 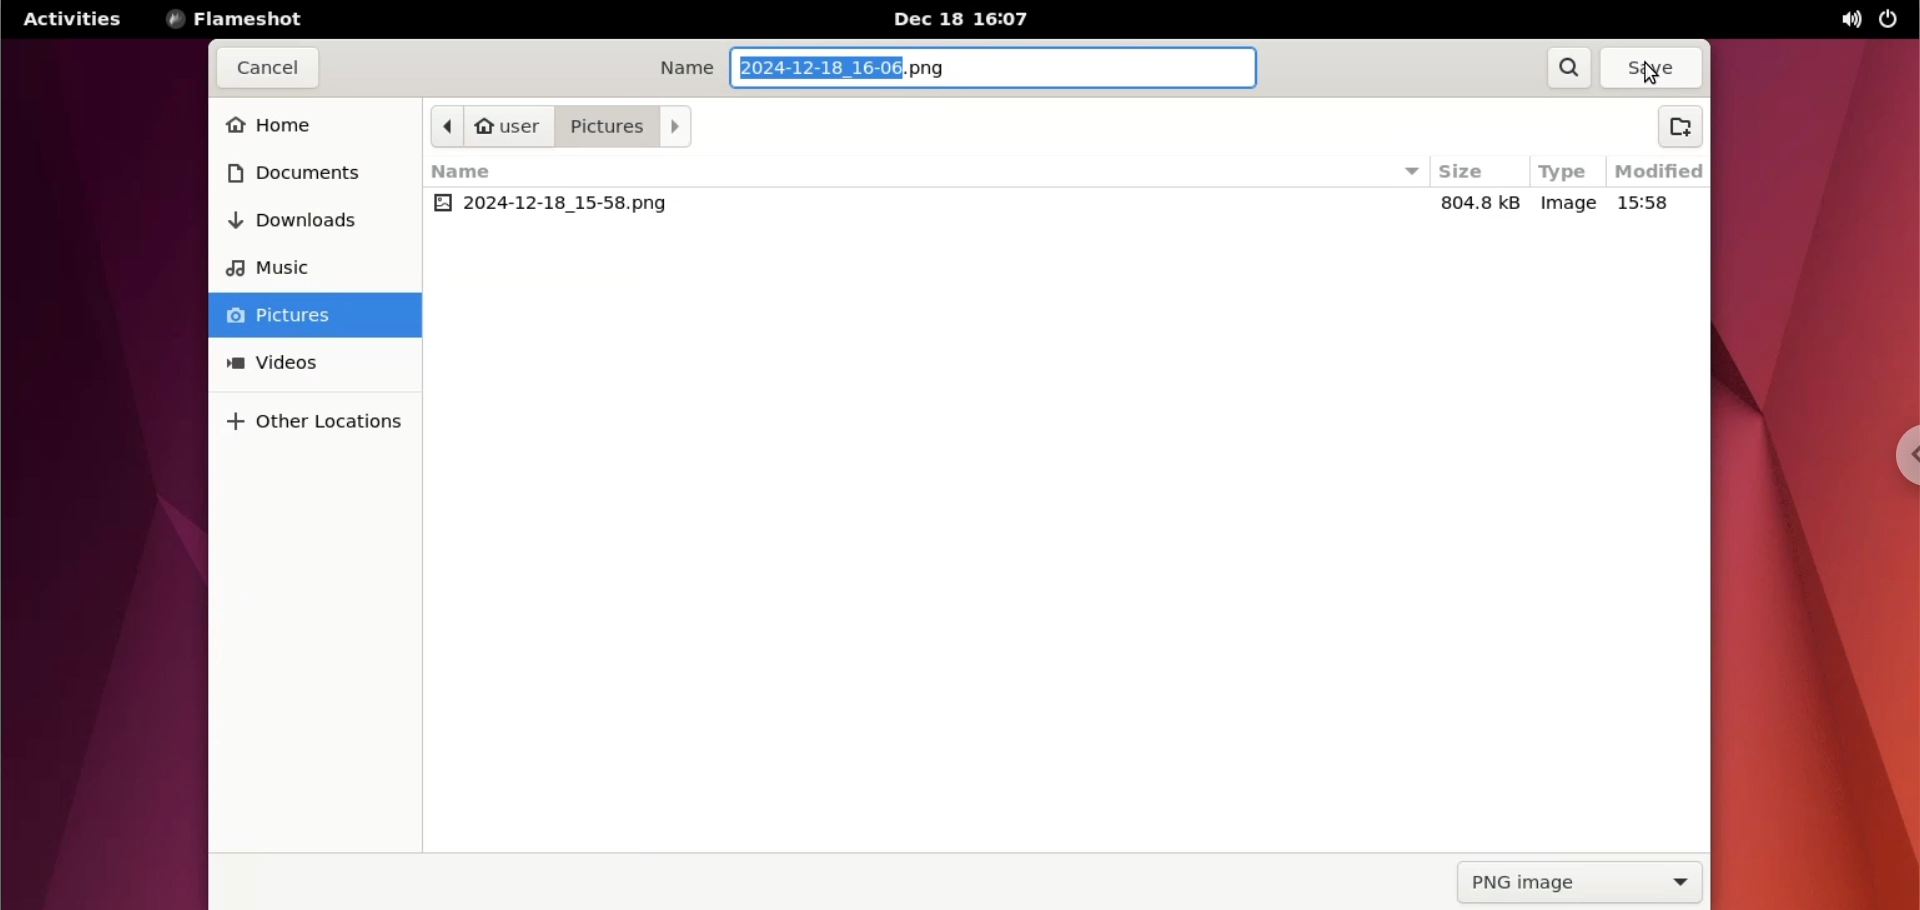 What do you see at coordinates (679, 129) in the screenshot?
I see `move next` at bounding box center [679, 129].